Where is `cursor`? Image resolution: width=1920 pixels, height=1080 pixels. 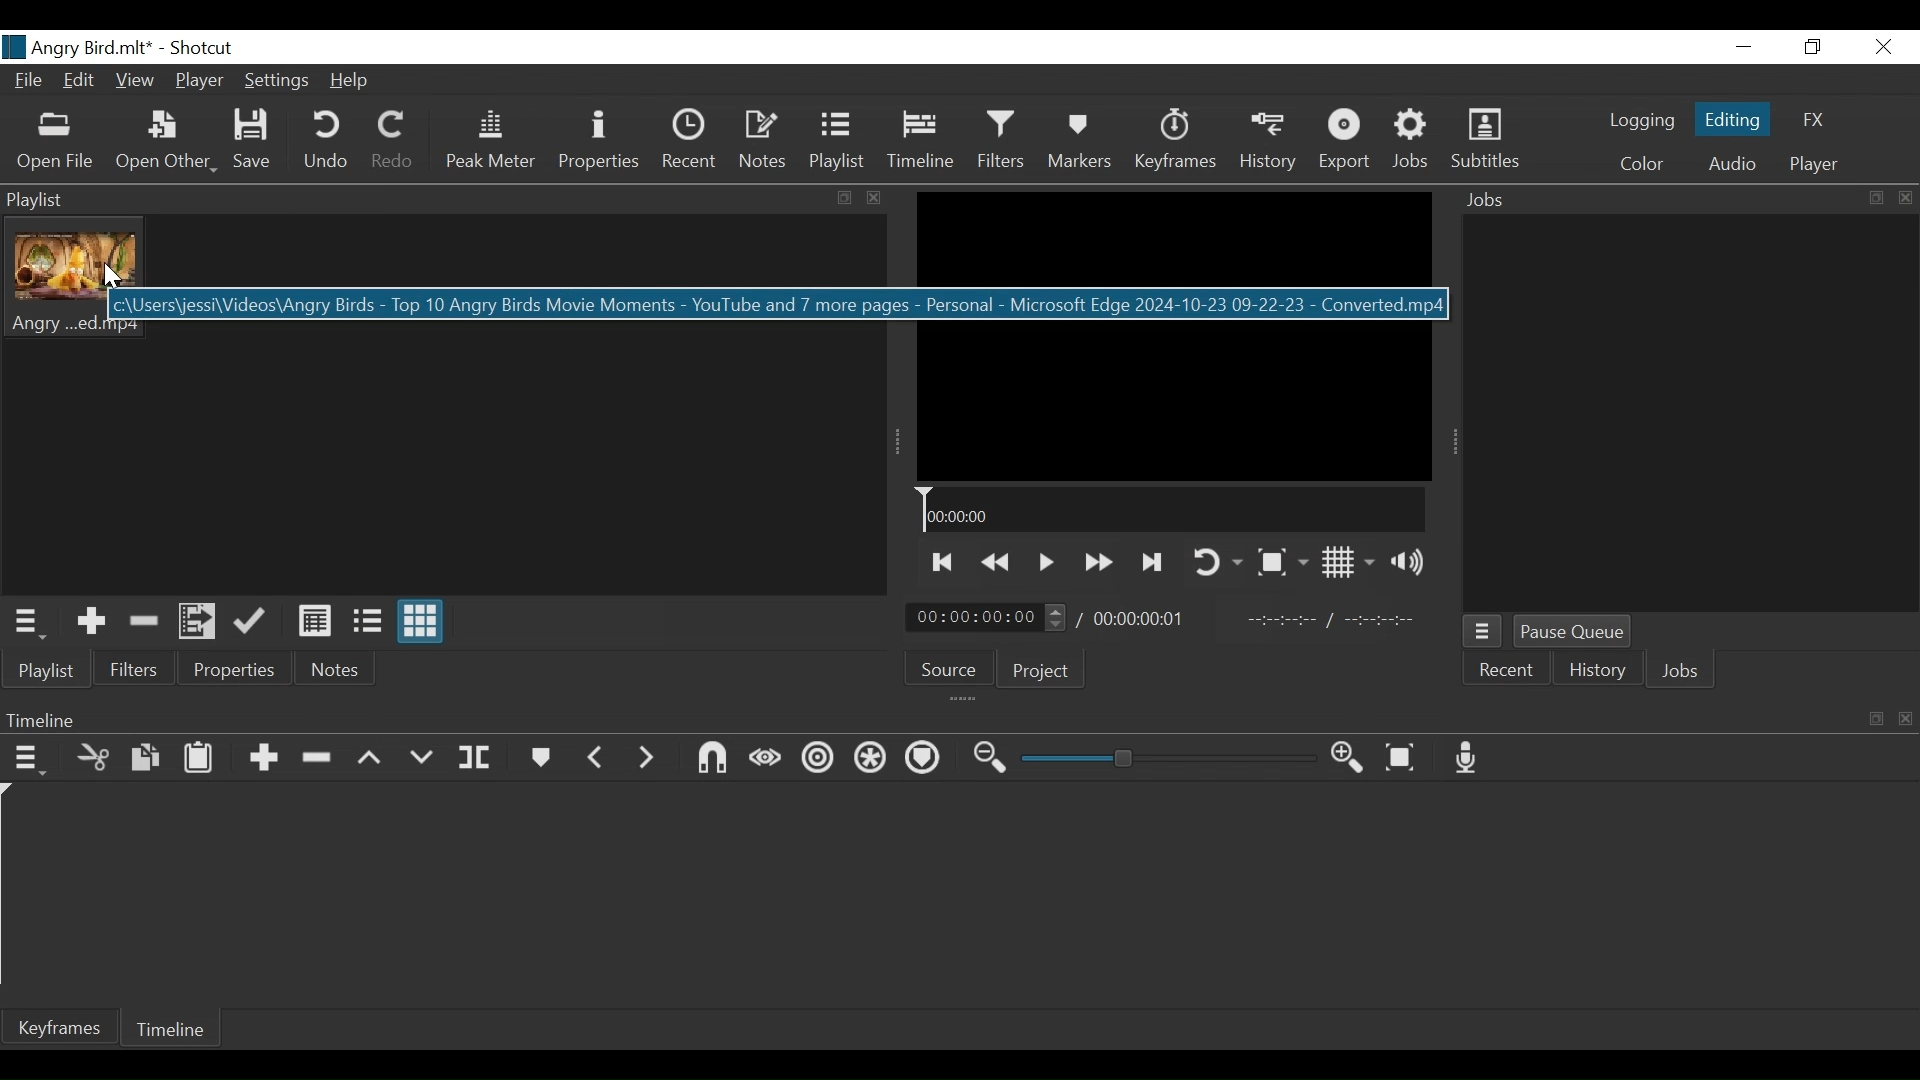
cursor is located at coordinates (111, 282).